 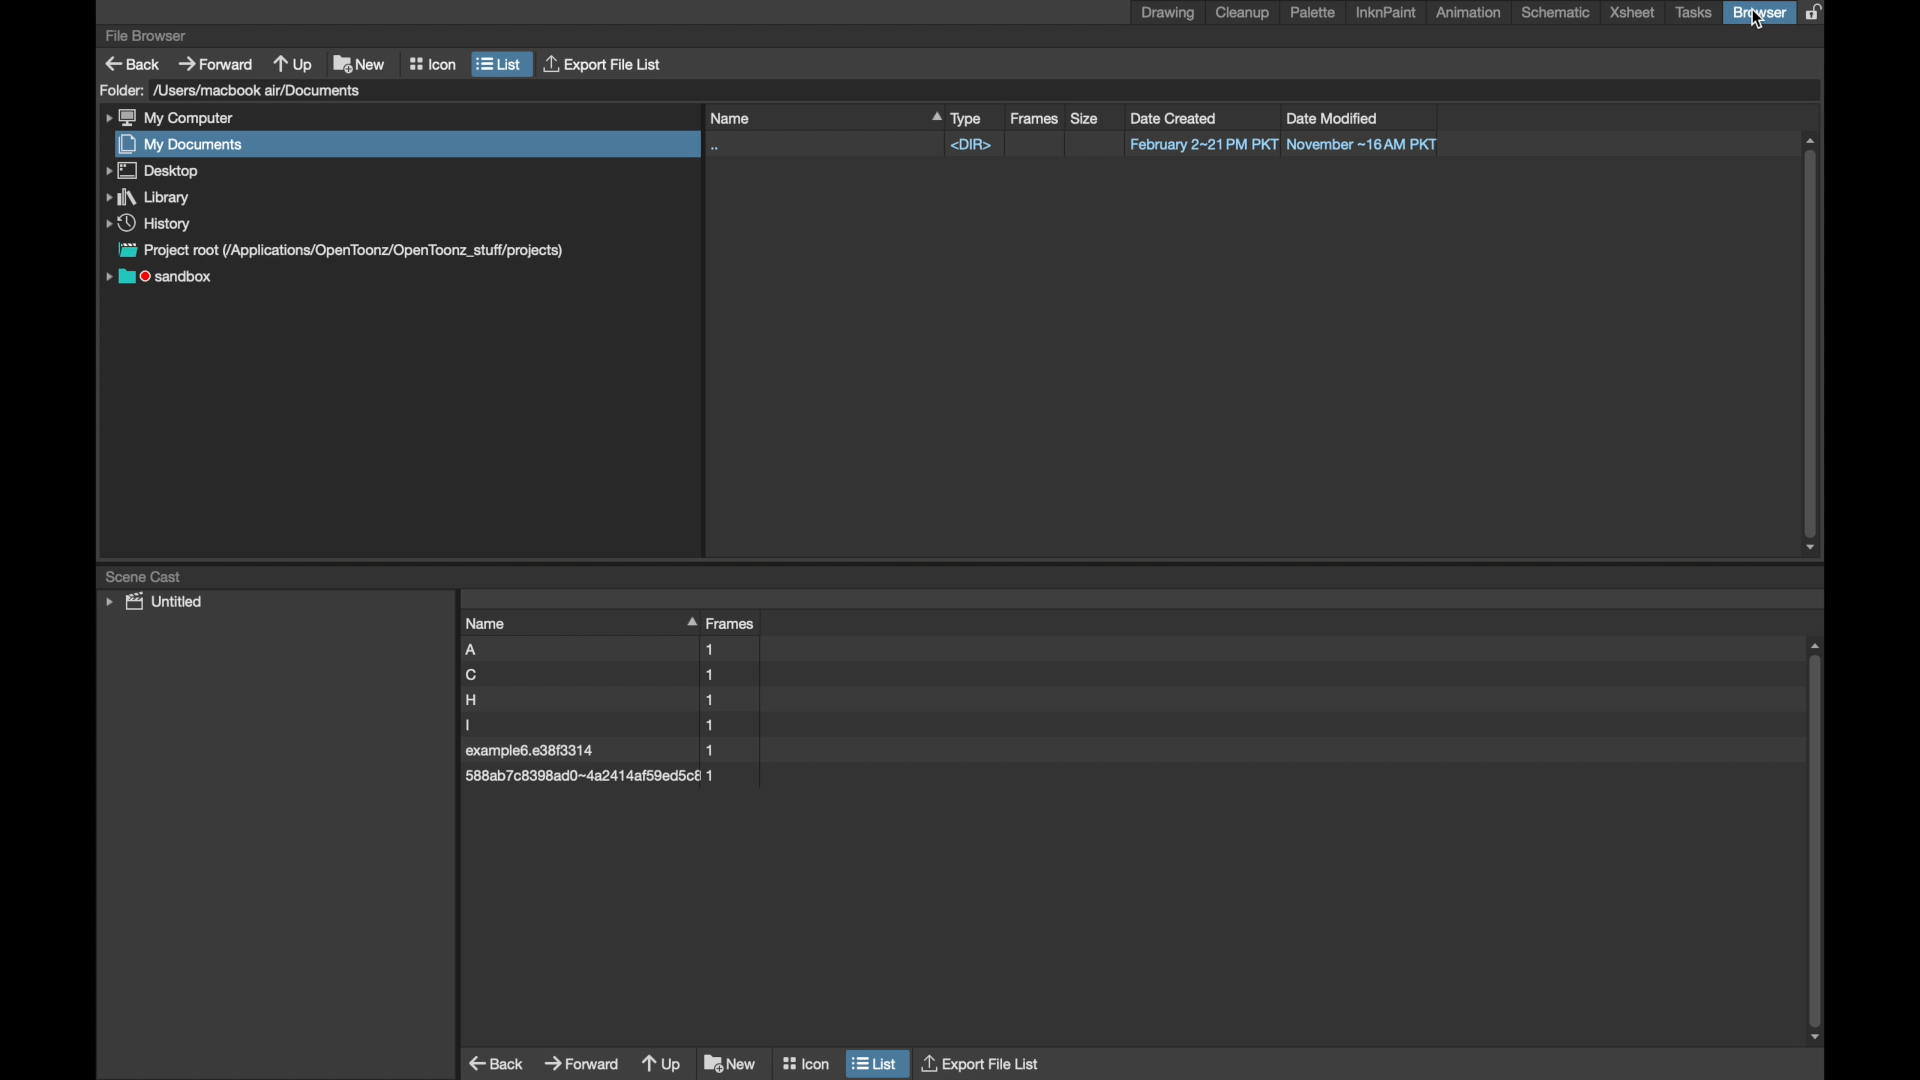 I want to click on date created, so click(x=1175, y=117).